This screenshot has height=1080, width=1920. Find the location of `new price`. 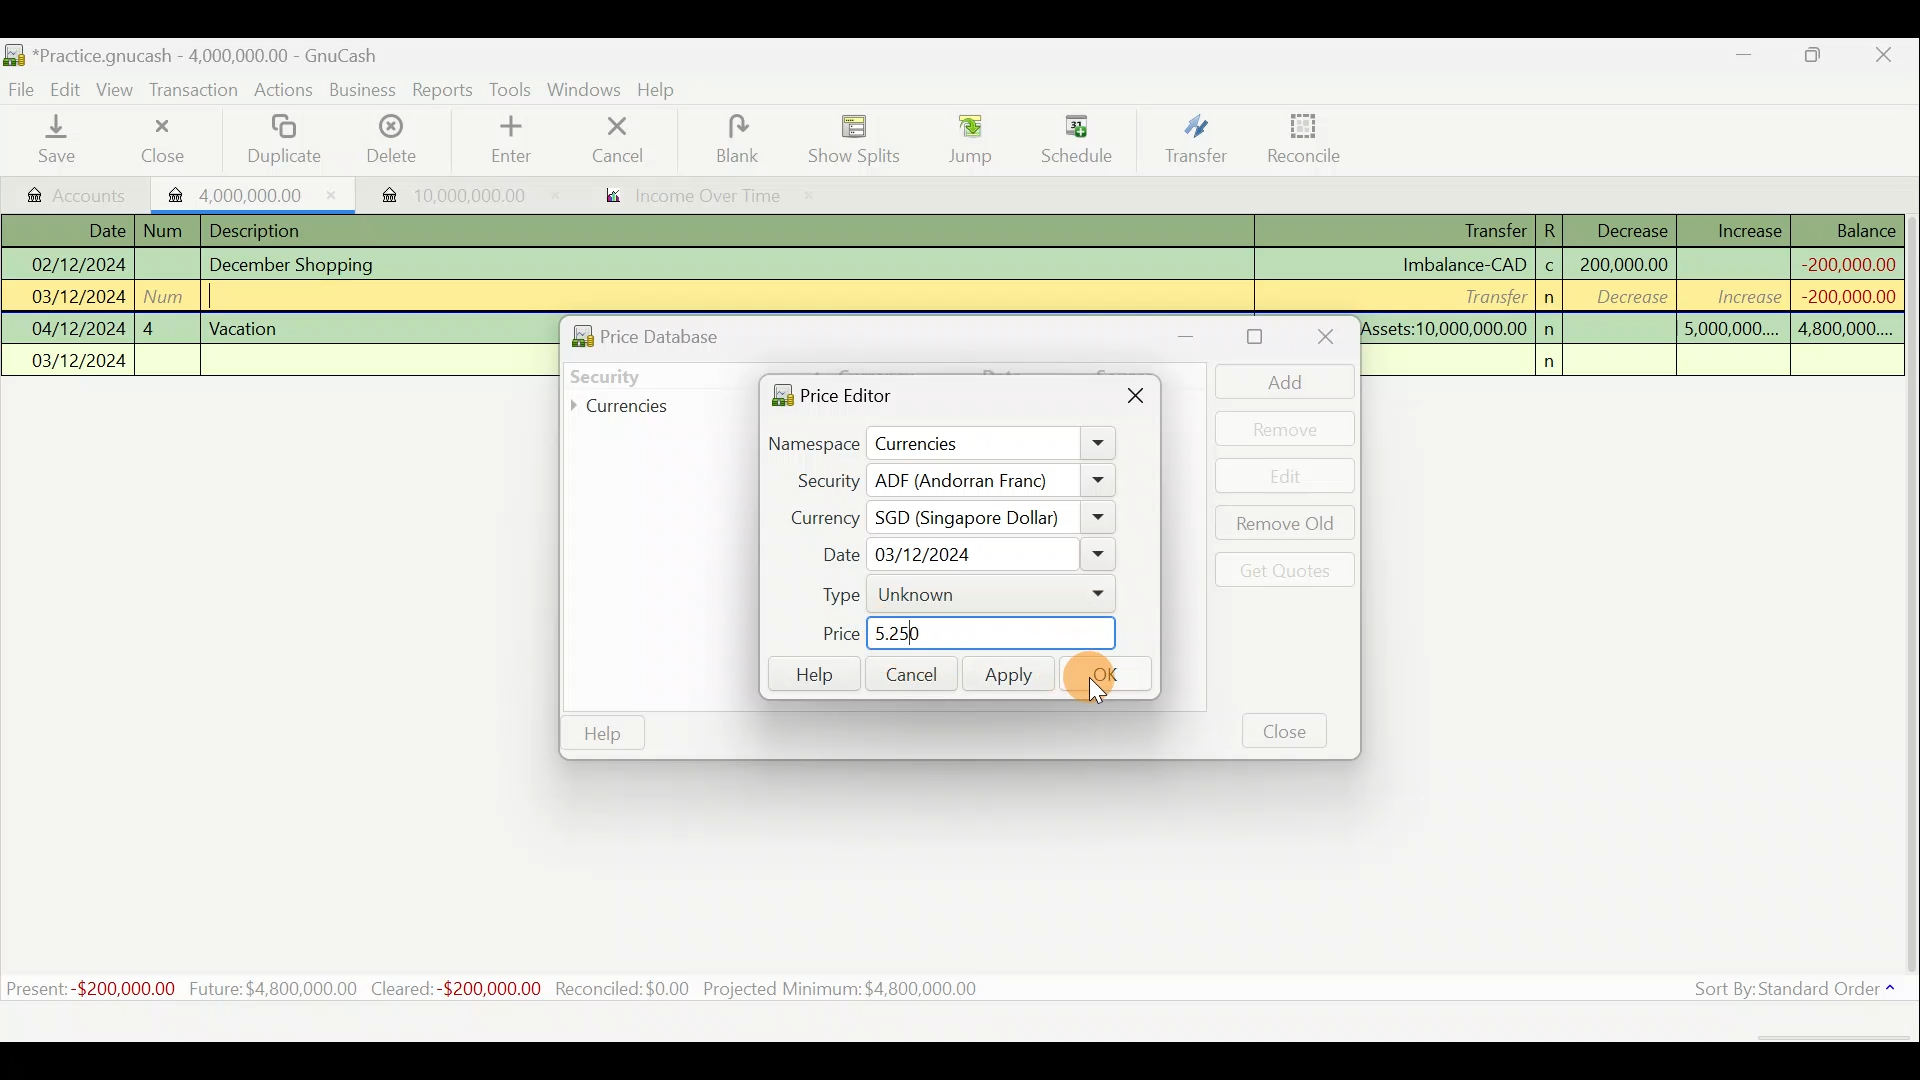

new price is located at coordinates (909, 634).